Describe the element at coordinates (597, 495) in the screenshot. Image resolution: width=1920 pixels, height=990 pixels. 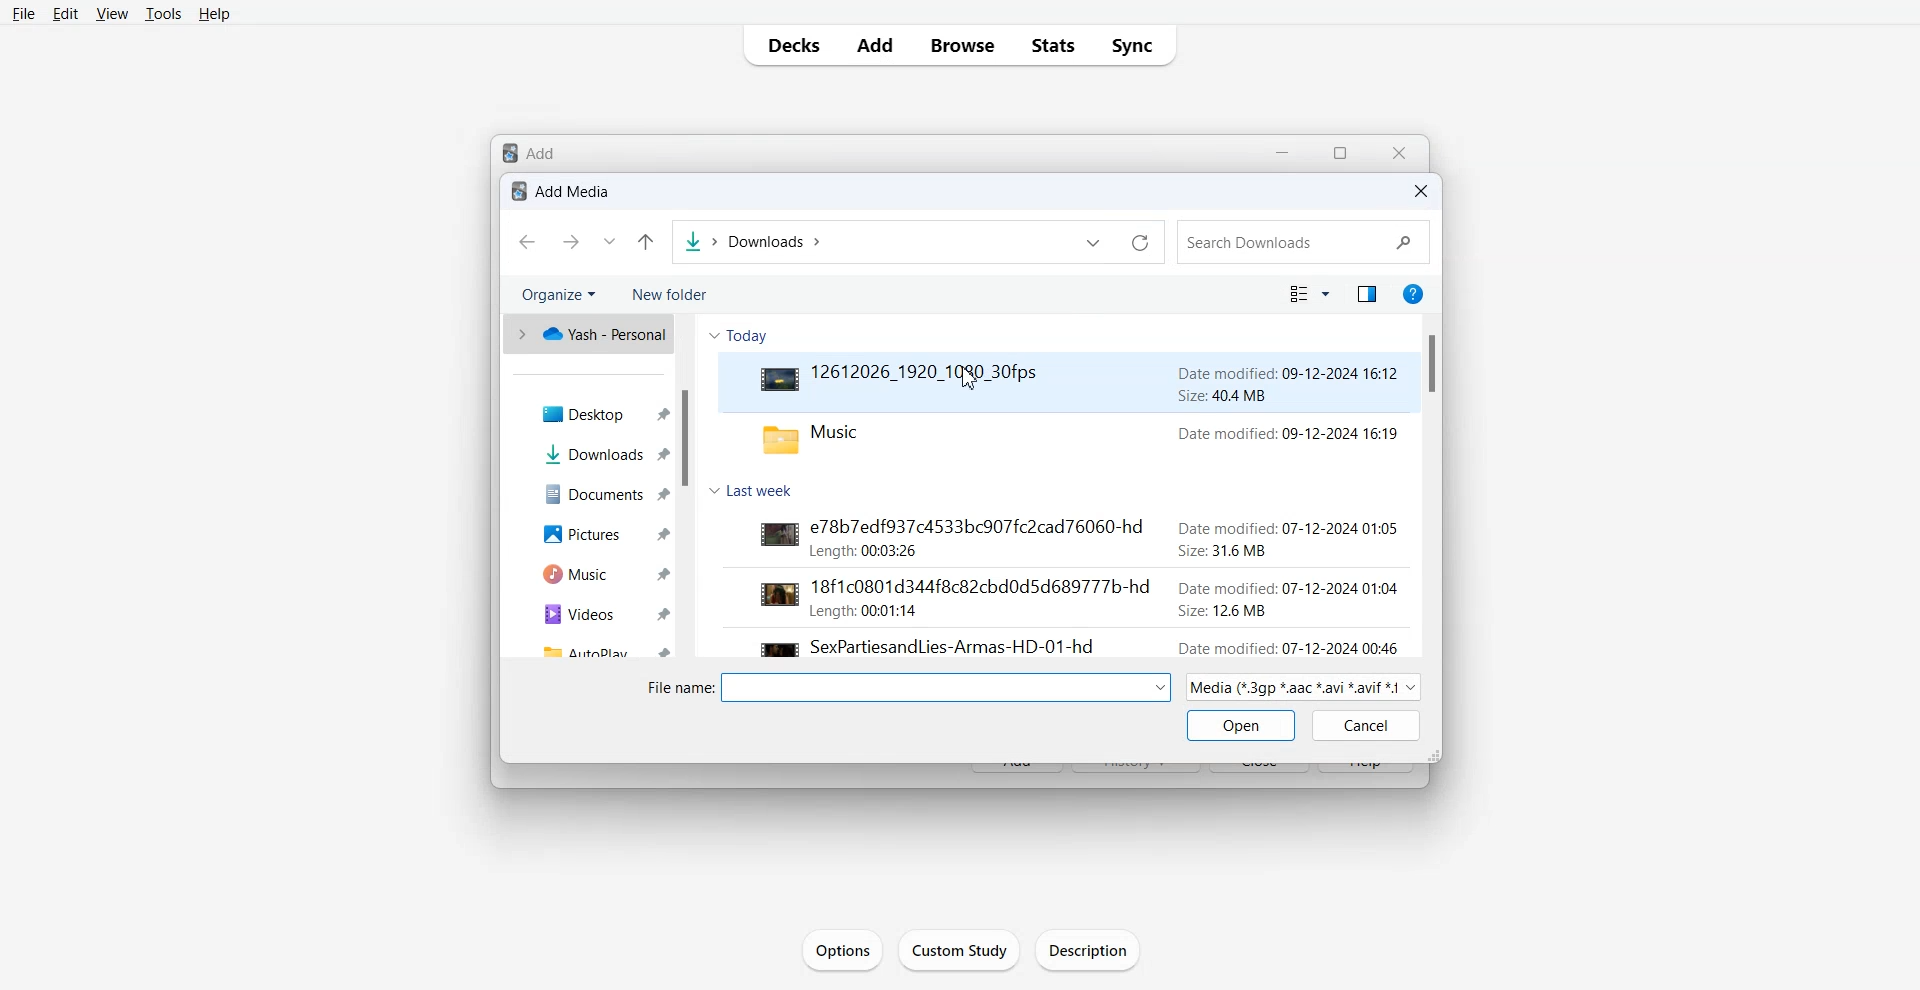
I see `Documents` at that location.